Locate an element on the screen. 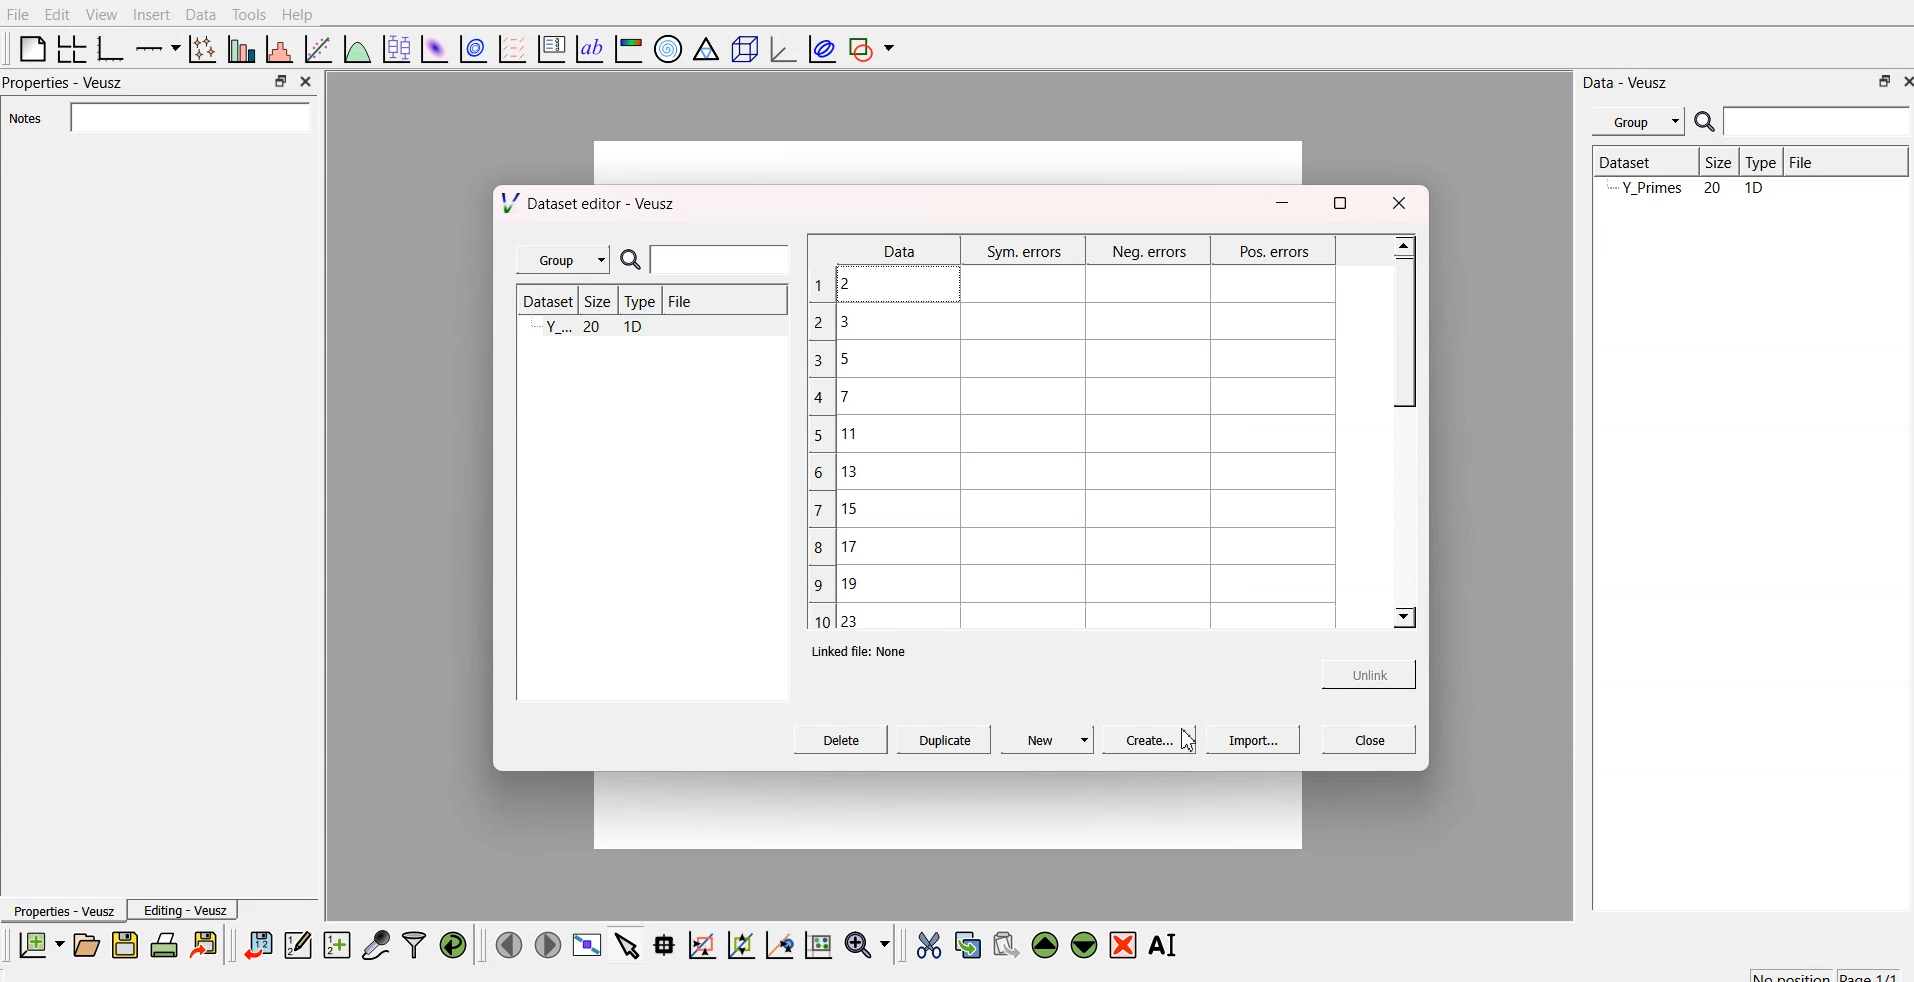 The height and width of the screenshot is (982, 1914). Import... is located at coordinates (1248, 742).